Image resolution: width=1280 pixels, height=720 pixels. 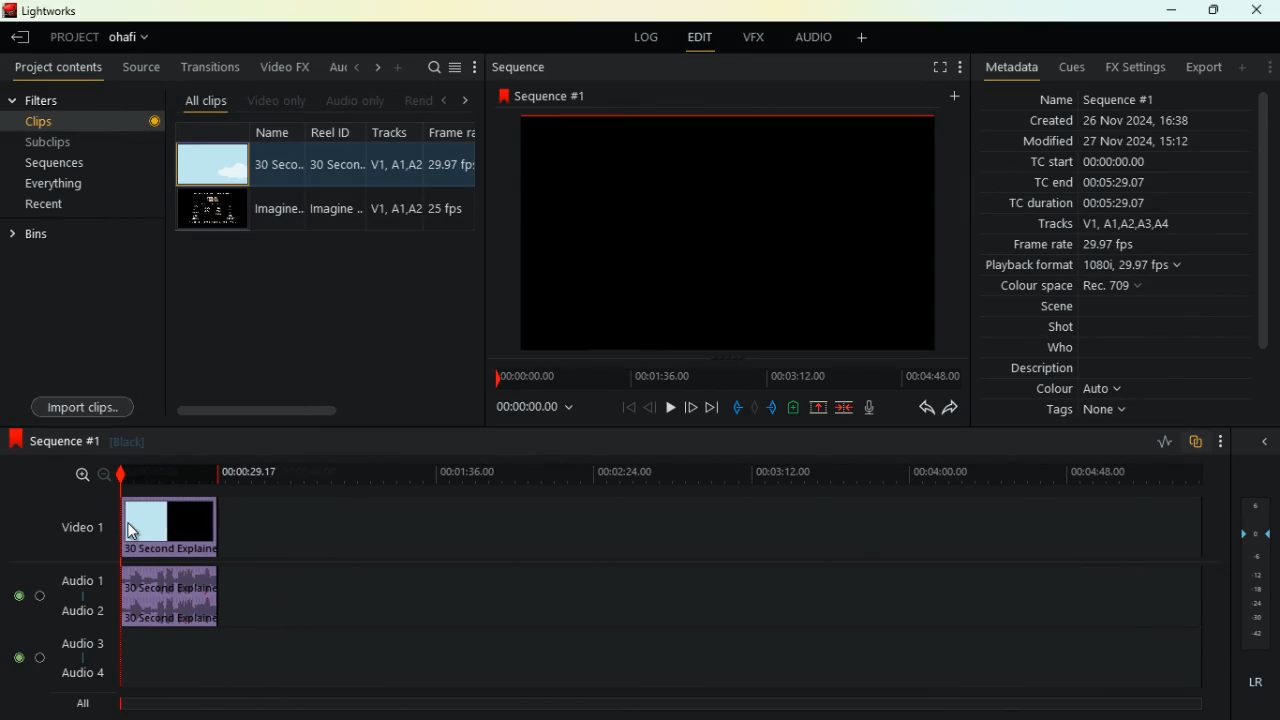 What do you see at coordinates (952, 97) in the screenshot?
I see `add` at bounding box center [952, 97].